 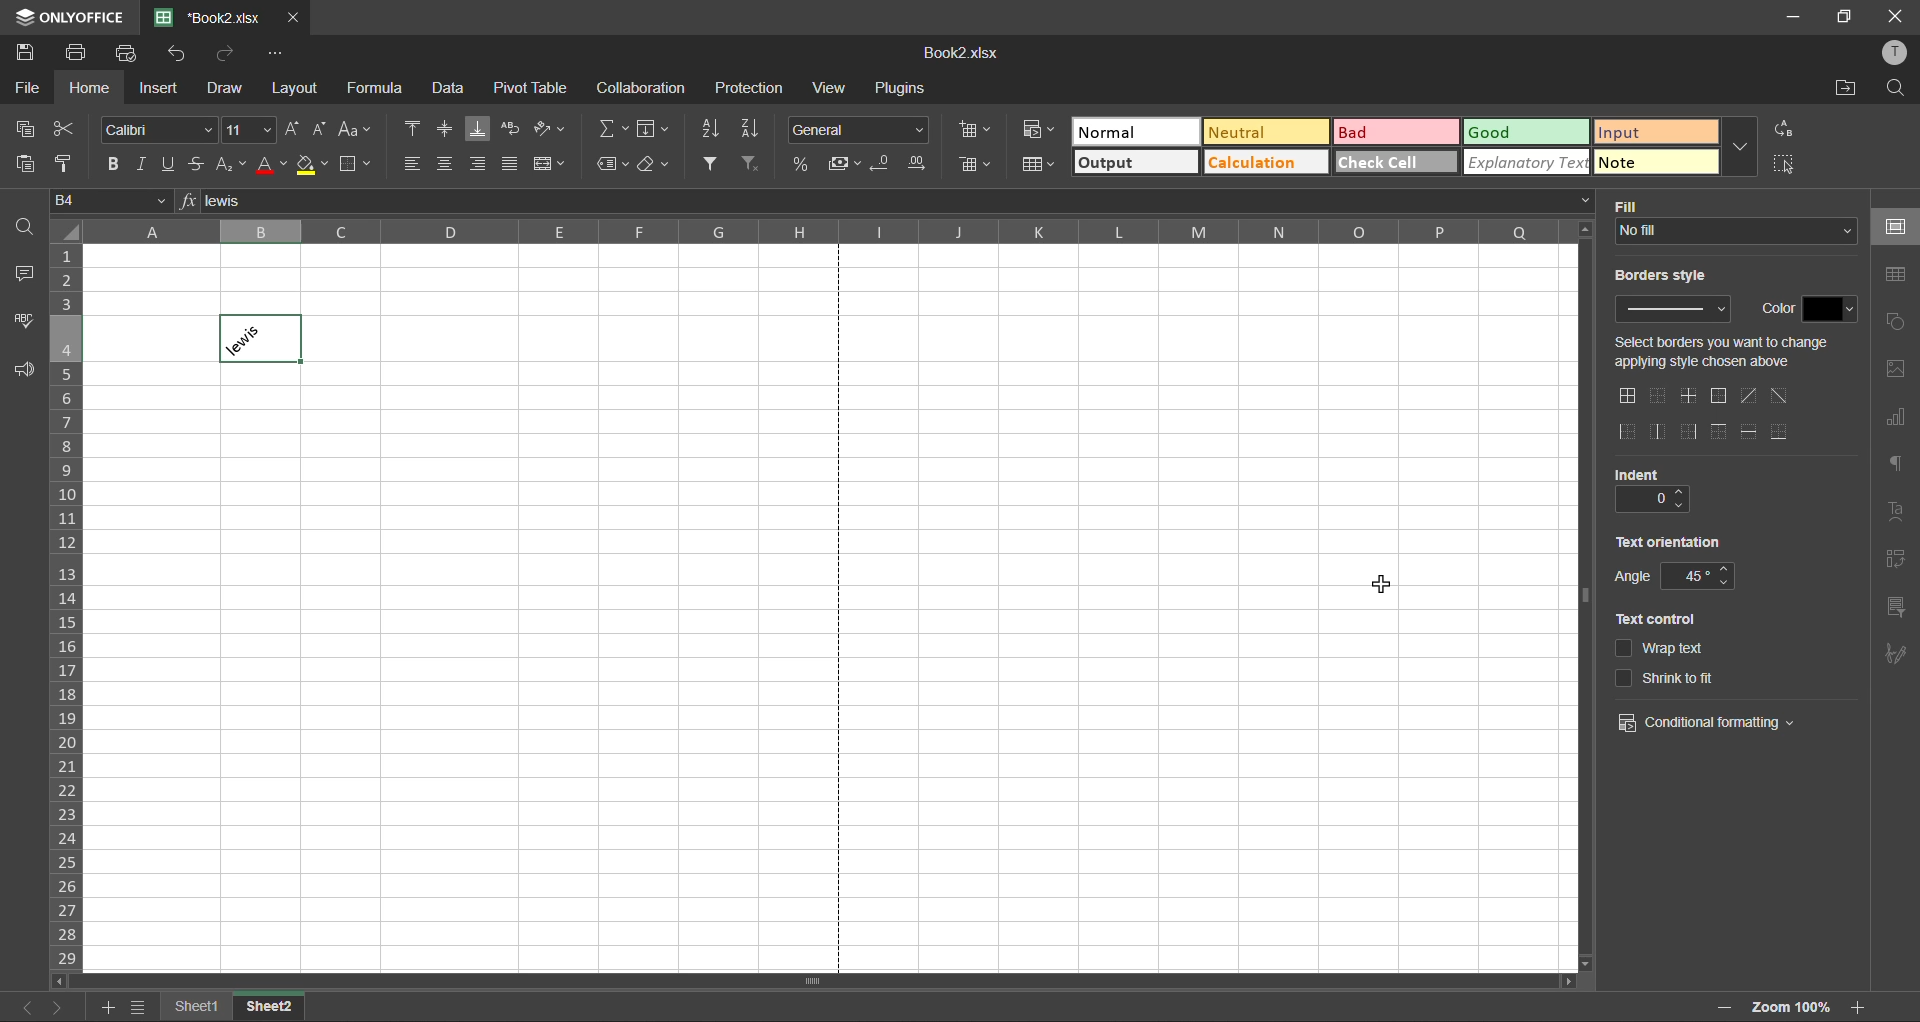 What do you see at coordinates (1586, 230) in the screenshot?
I see `move up` at bounding box center [1586, 230].